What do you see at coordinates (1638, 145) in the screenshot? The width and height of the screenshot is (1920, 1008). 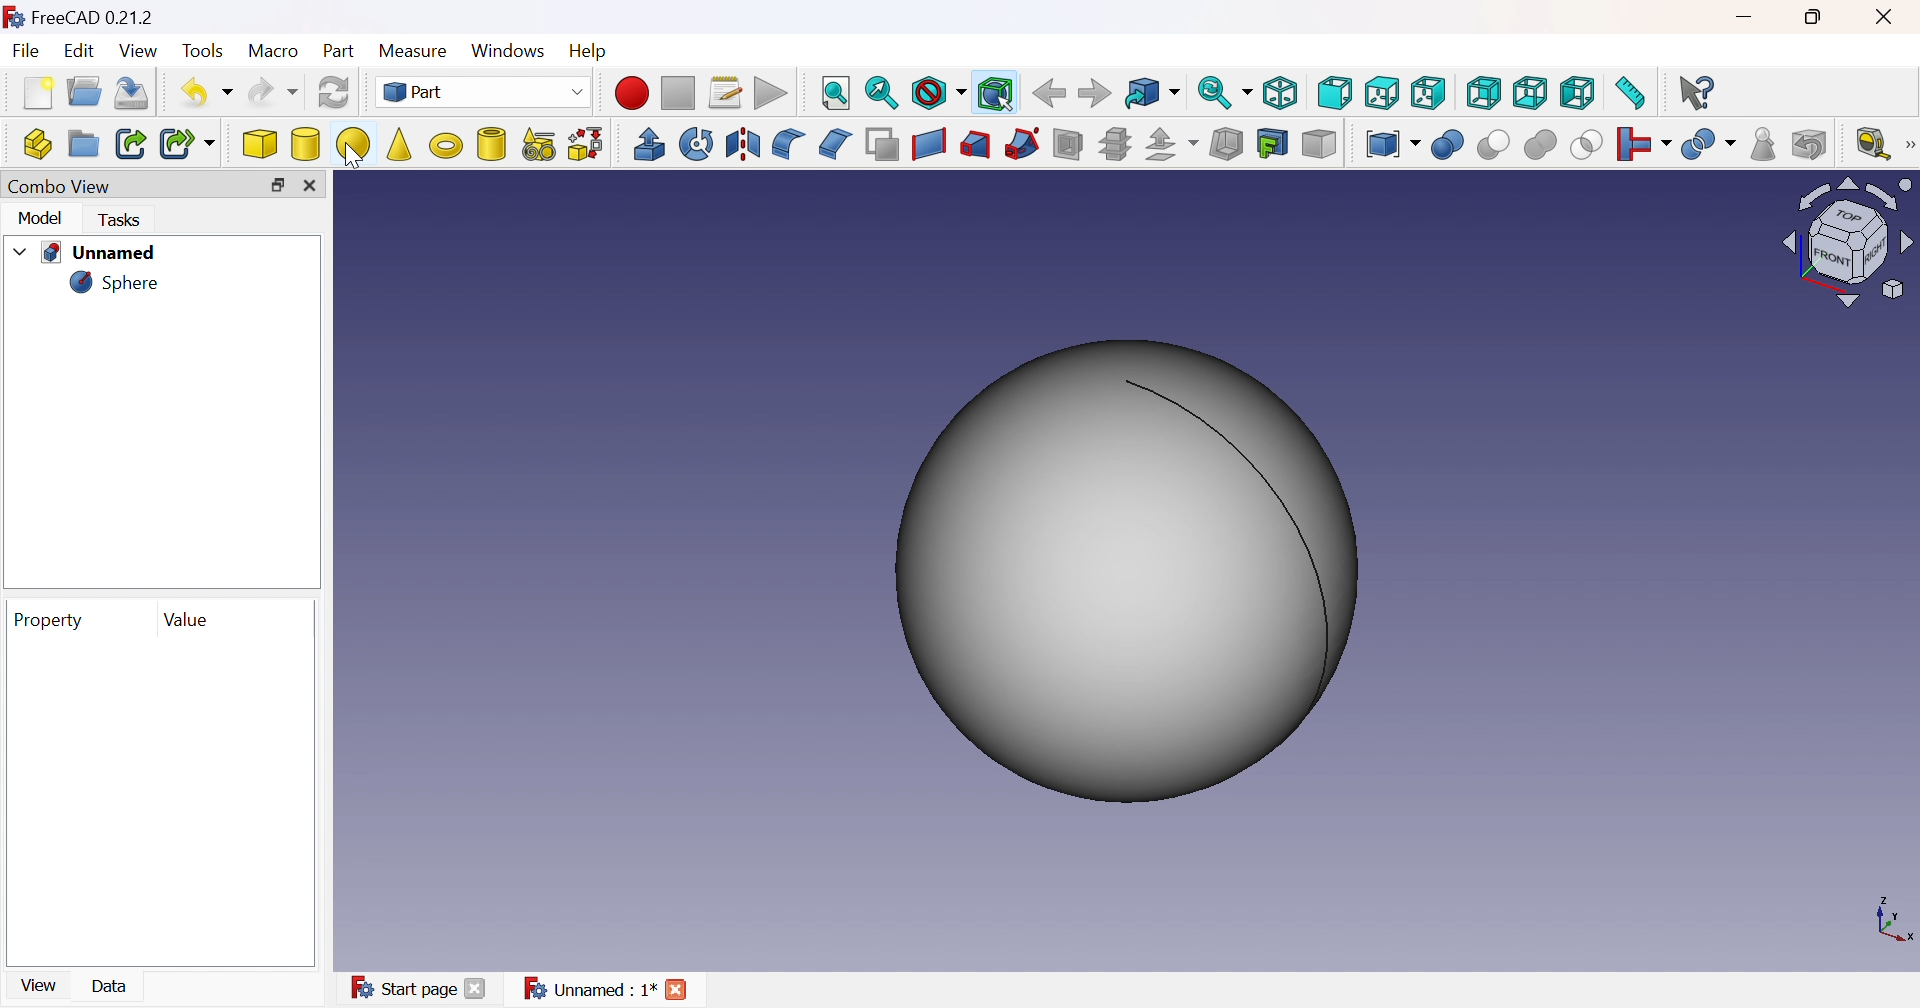 I see `Join objects` at bounding box center [1638, 145].